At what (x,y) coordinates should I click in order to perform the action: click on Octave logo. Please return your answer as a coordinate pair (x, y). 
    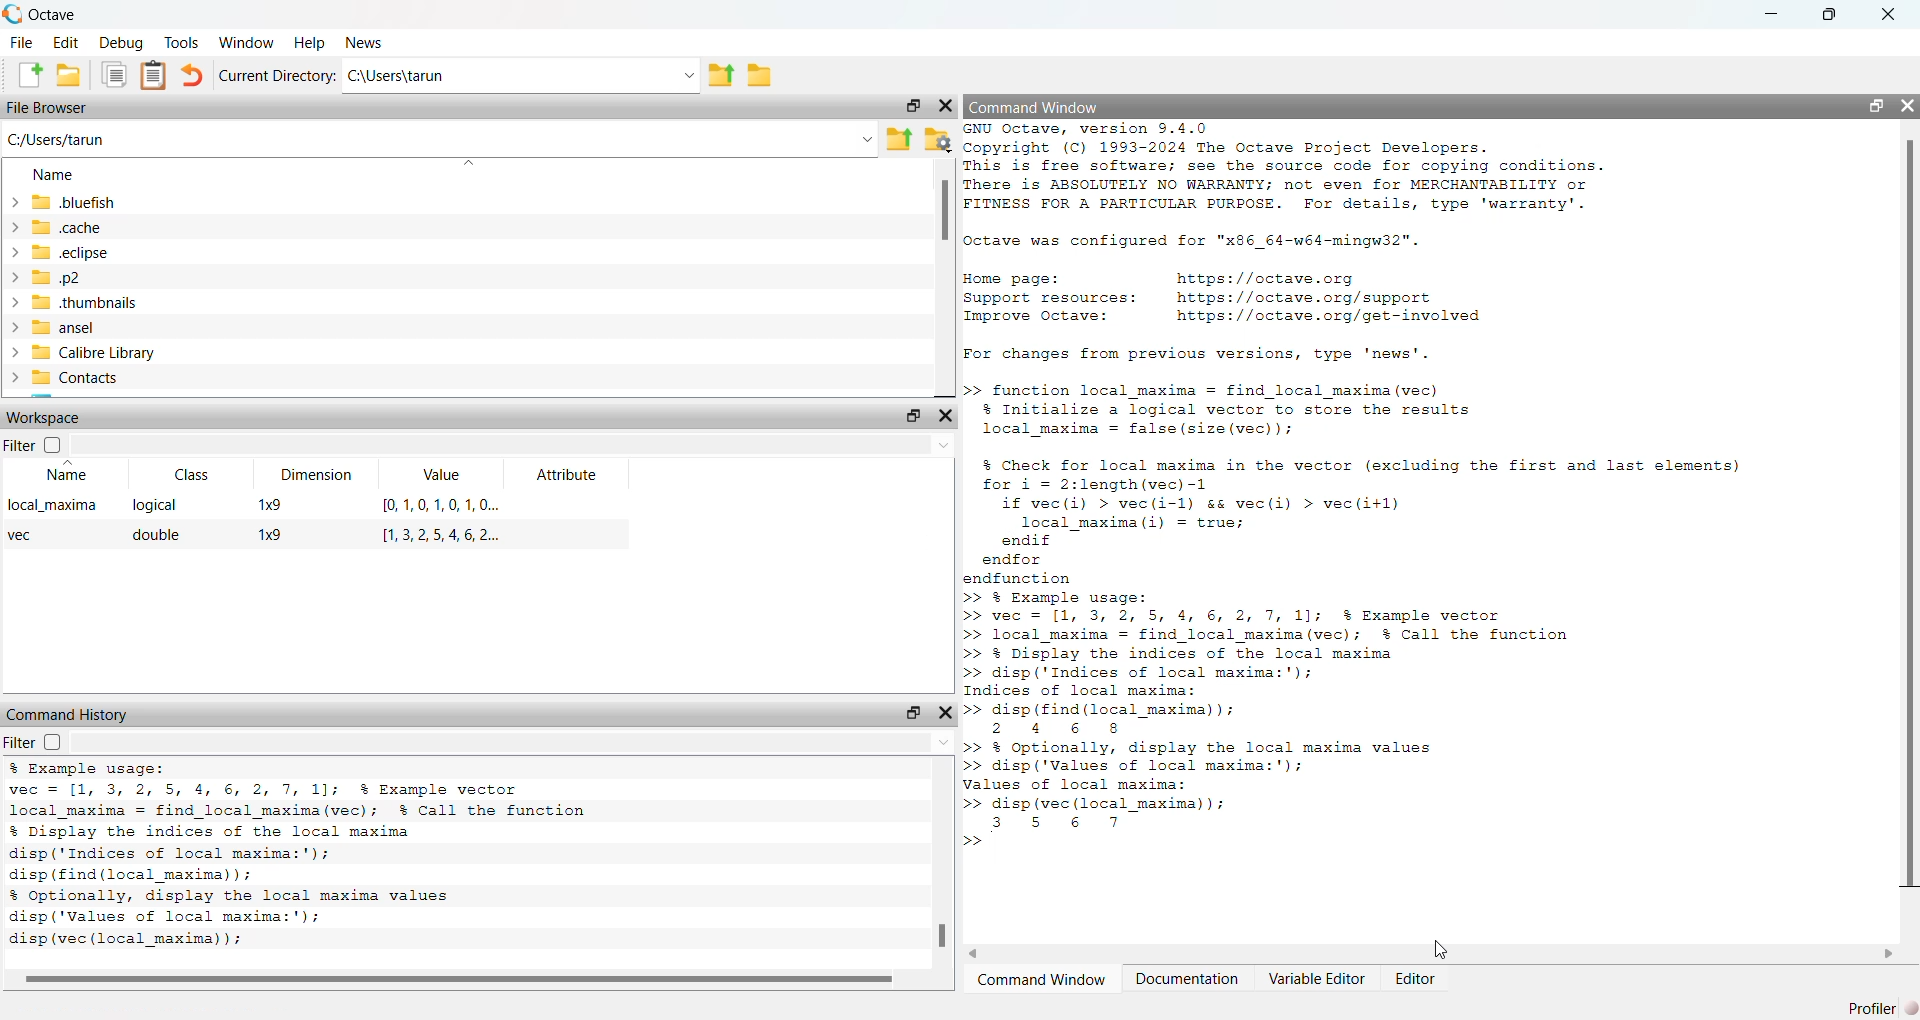
    Looking at the image, I should click on (13, 14).